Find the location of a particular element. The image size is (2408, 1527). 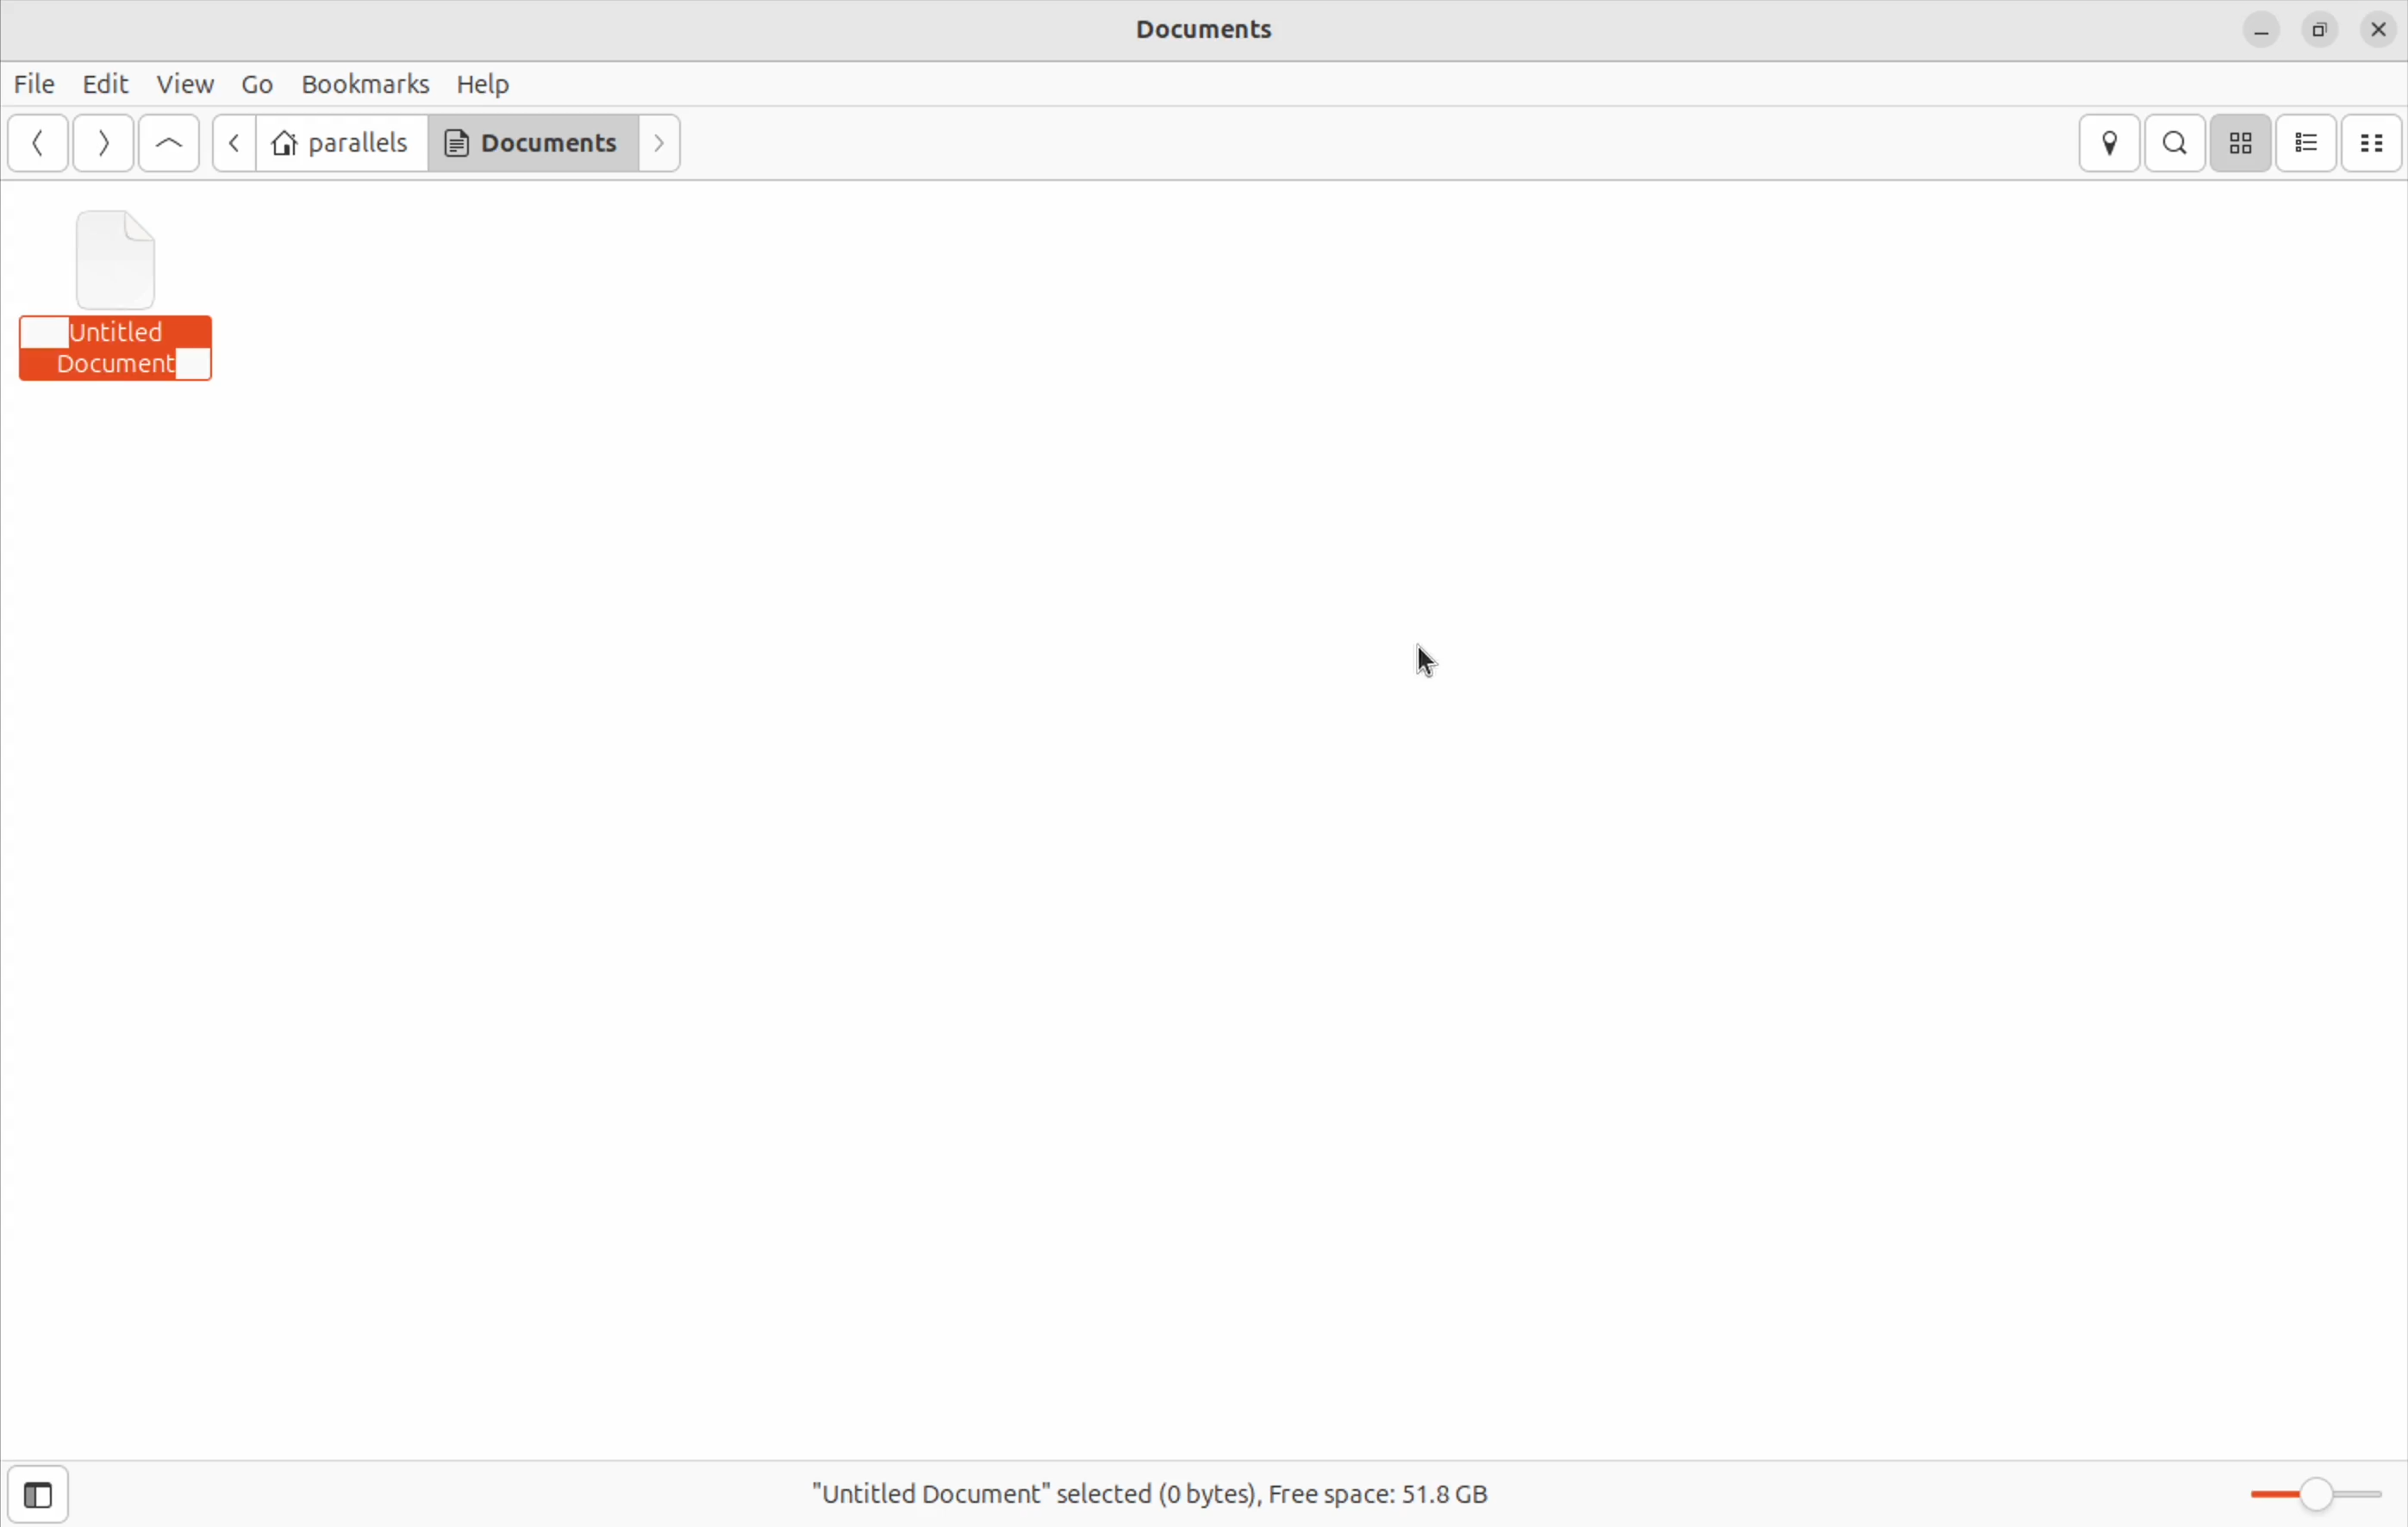

View is located at coordinates (189, 82).